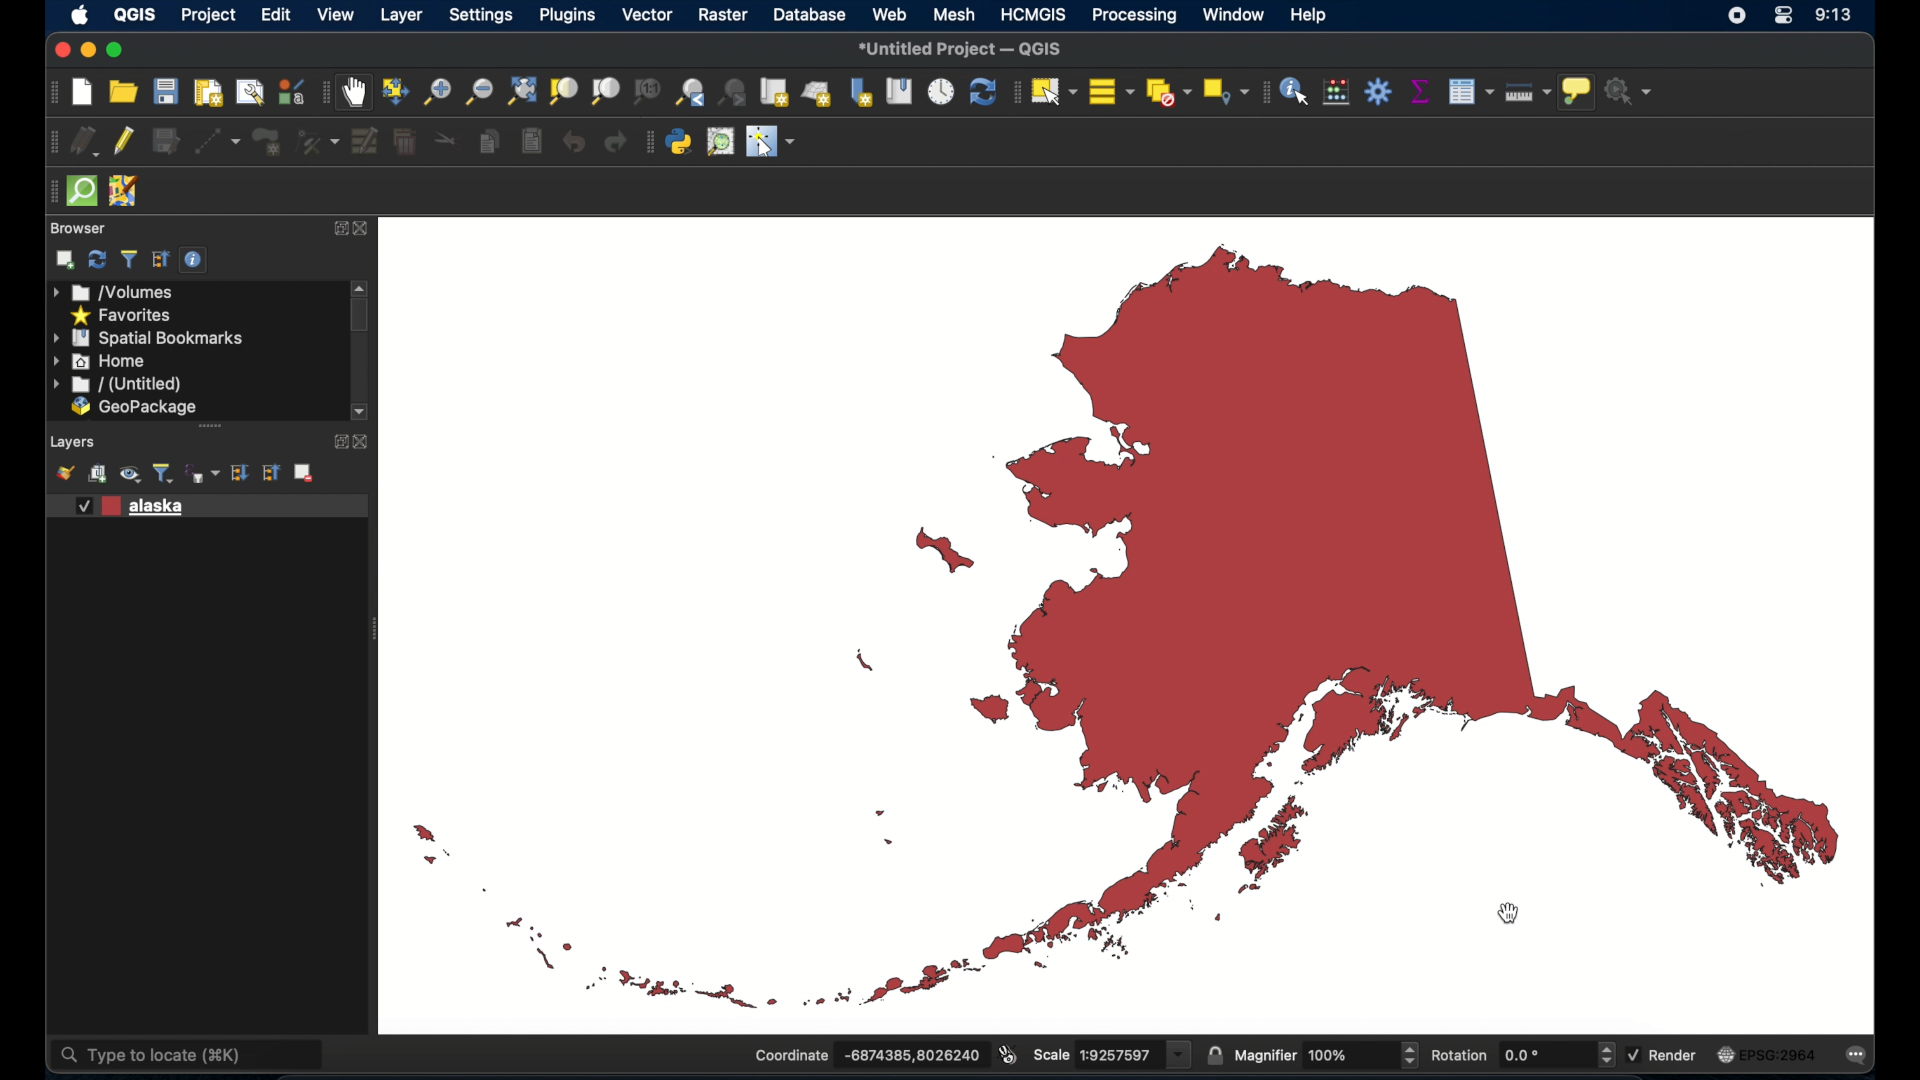 This screenshot has width=1920, height=1080. Describe the element at coordinates (1169, 88) in the screenshot. I see `deselect features` at that location.